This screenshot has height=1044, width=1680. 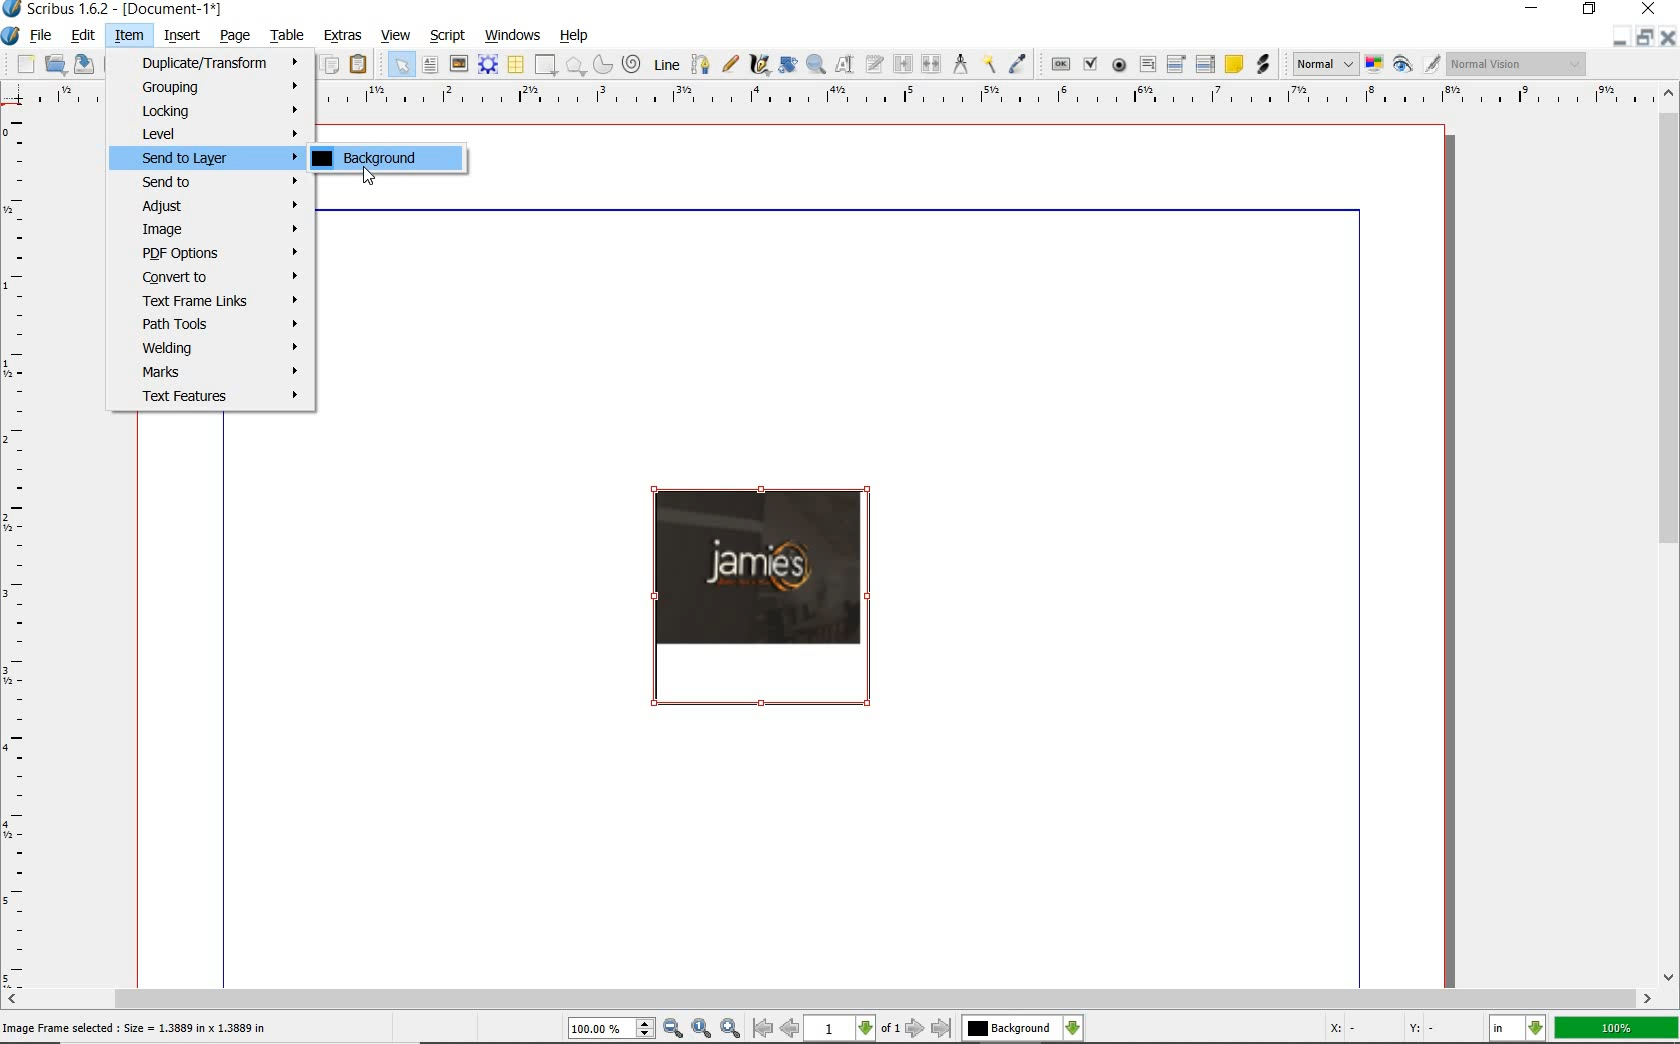 What do you see at coordinates (729, 62) in the screenshot?
I see `freehand line` at bounding box center [729, 62].